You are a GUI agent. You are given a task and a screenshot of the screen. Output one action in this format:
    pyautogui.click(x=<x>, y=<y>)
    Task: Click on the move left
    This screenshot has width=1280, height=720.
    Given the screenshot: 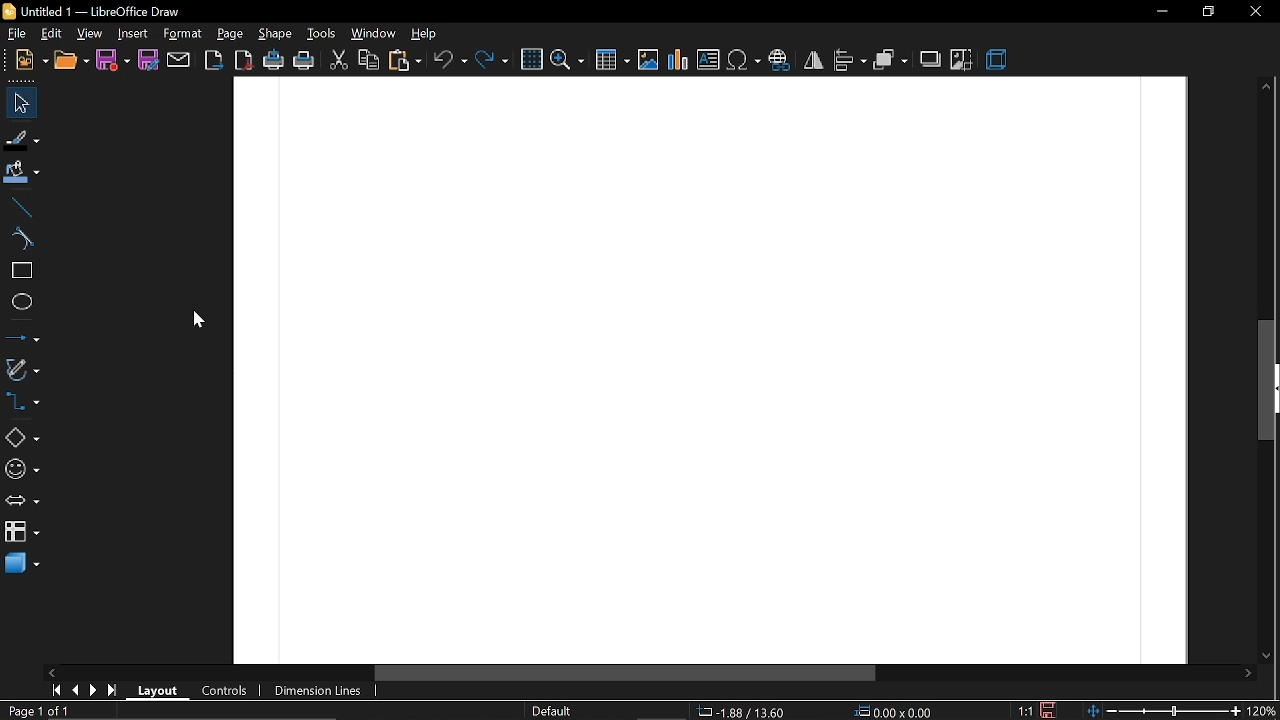 What is the action you would take?
    pyautogui.click(x=51, y=673)
    